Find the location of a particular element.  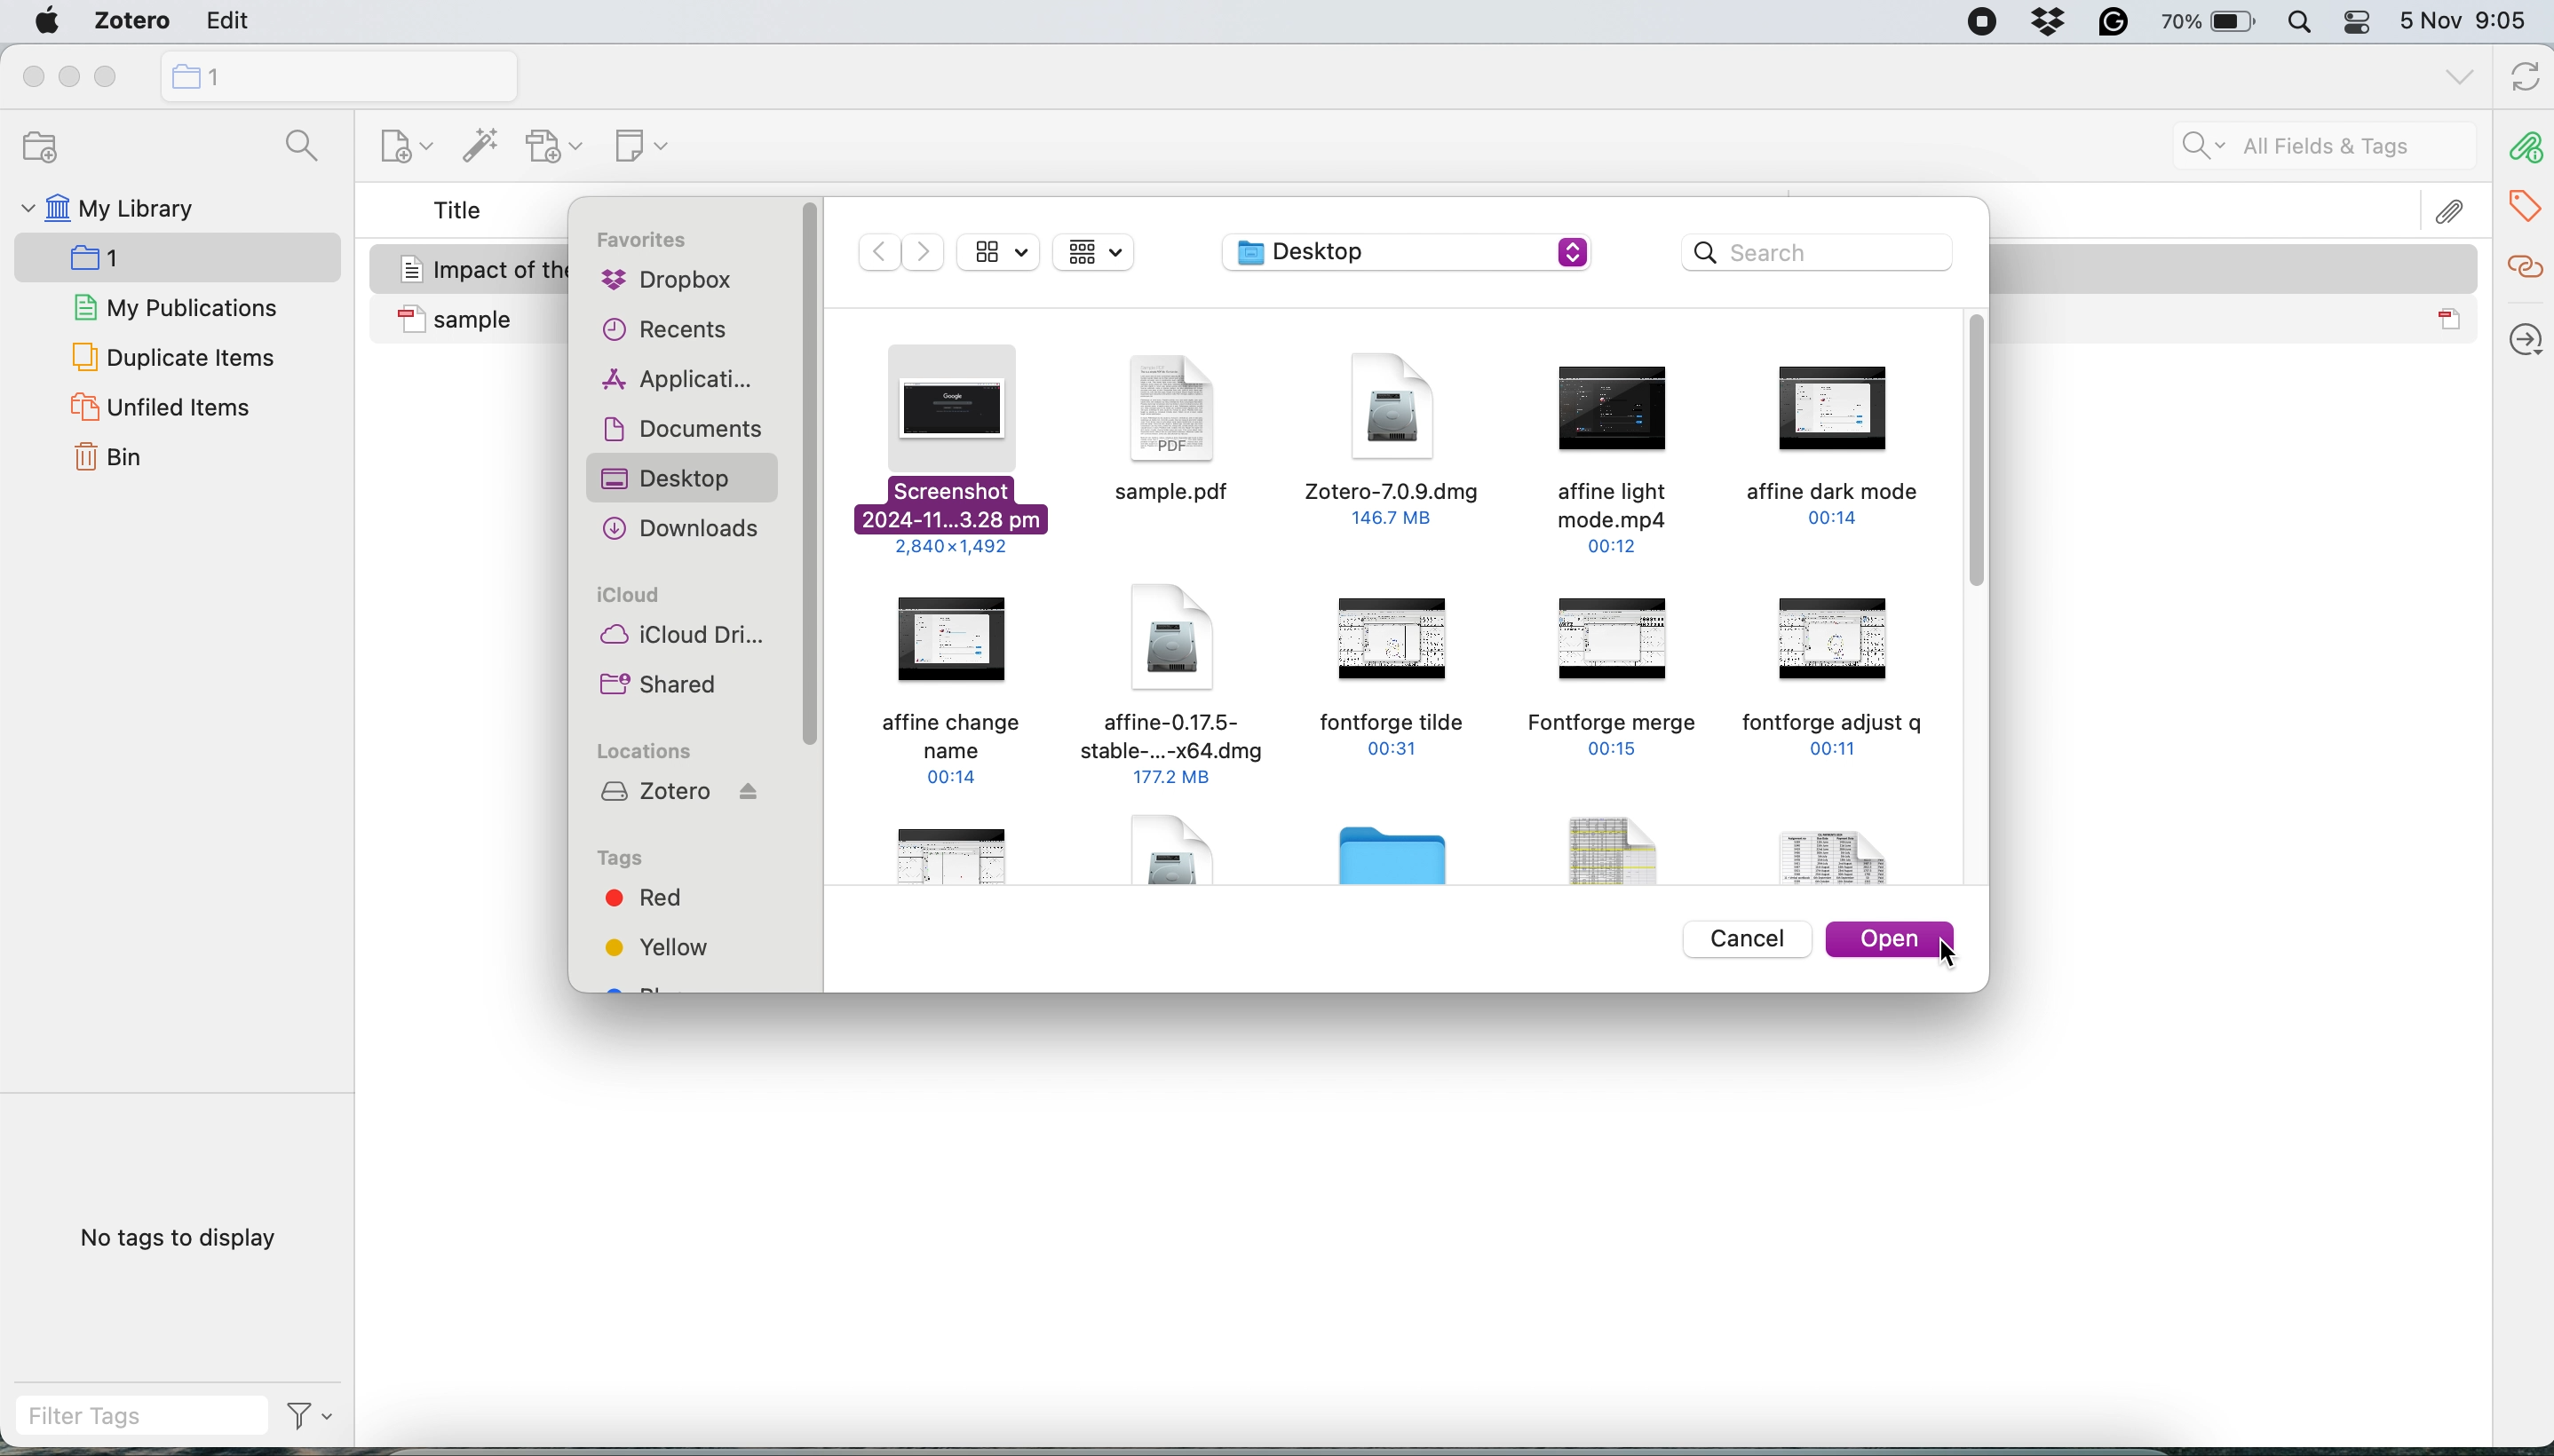

favorites is located at coordinates (647, 243).